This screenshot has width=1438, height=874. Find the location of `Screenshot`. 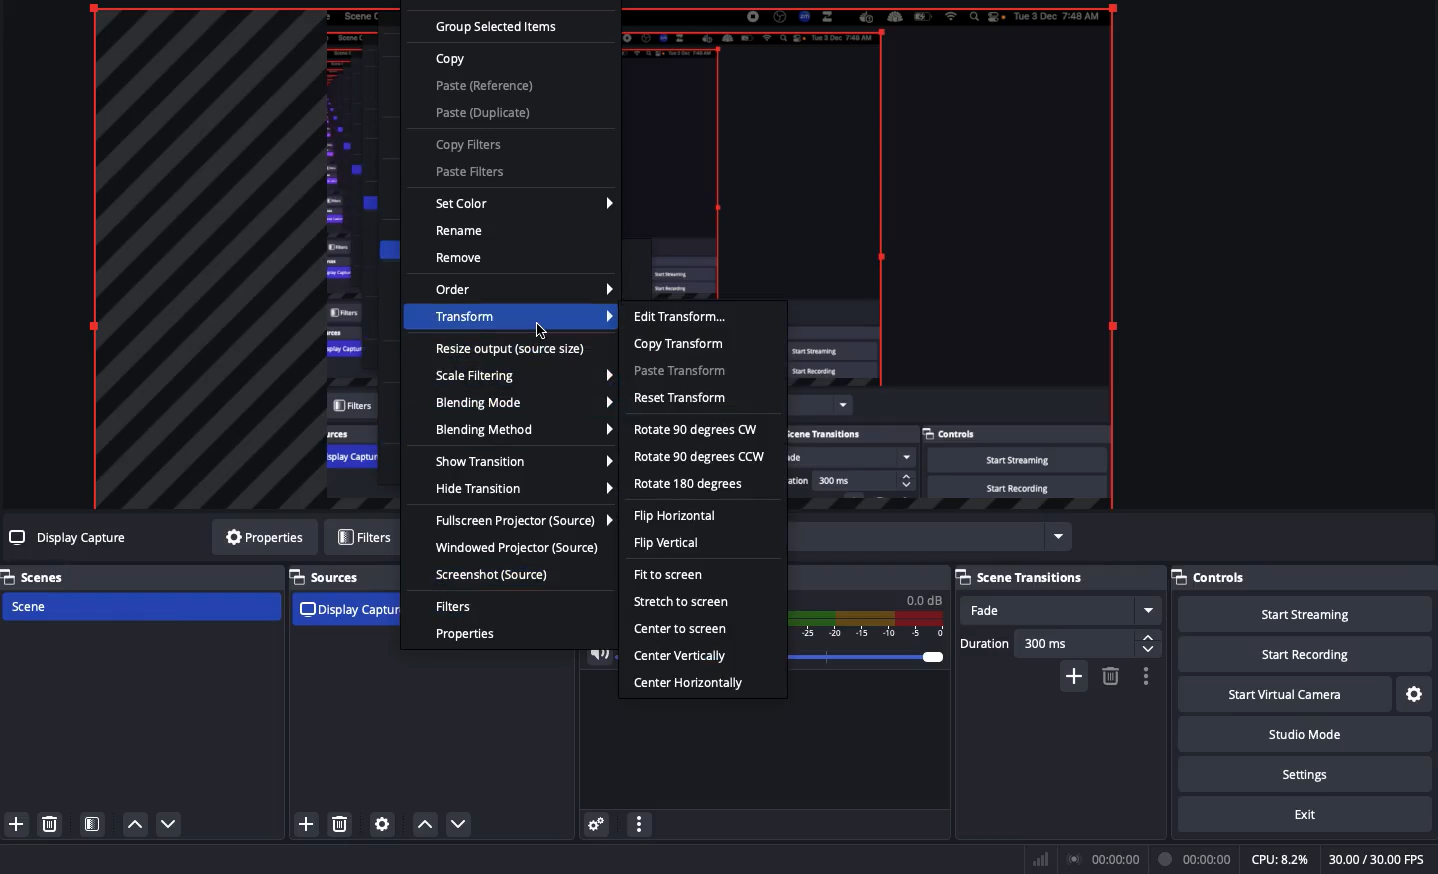

Screenshot is located at coordinates (494, 575).